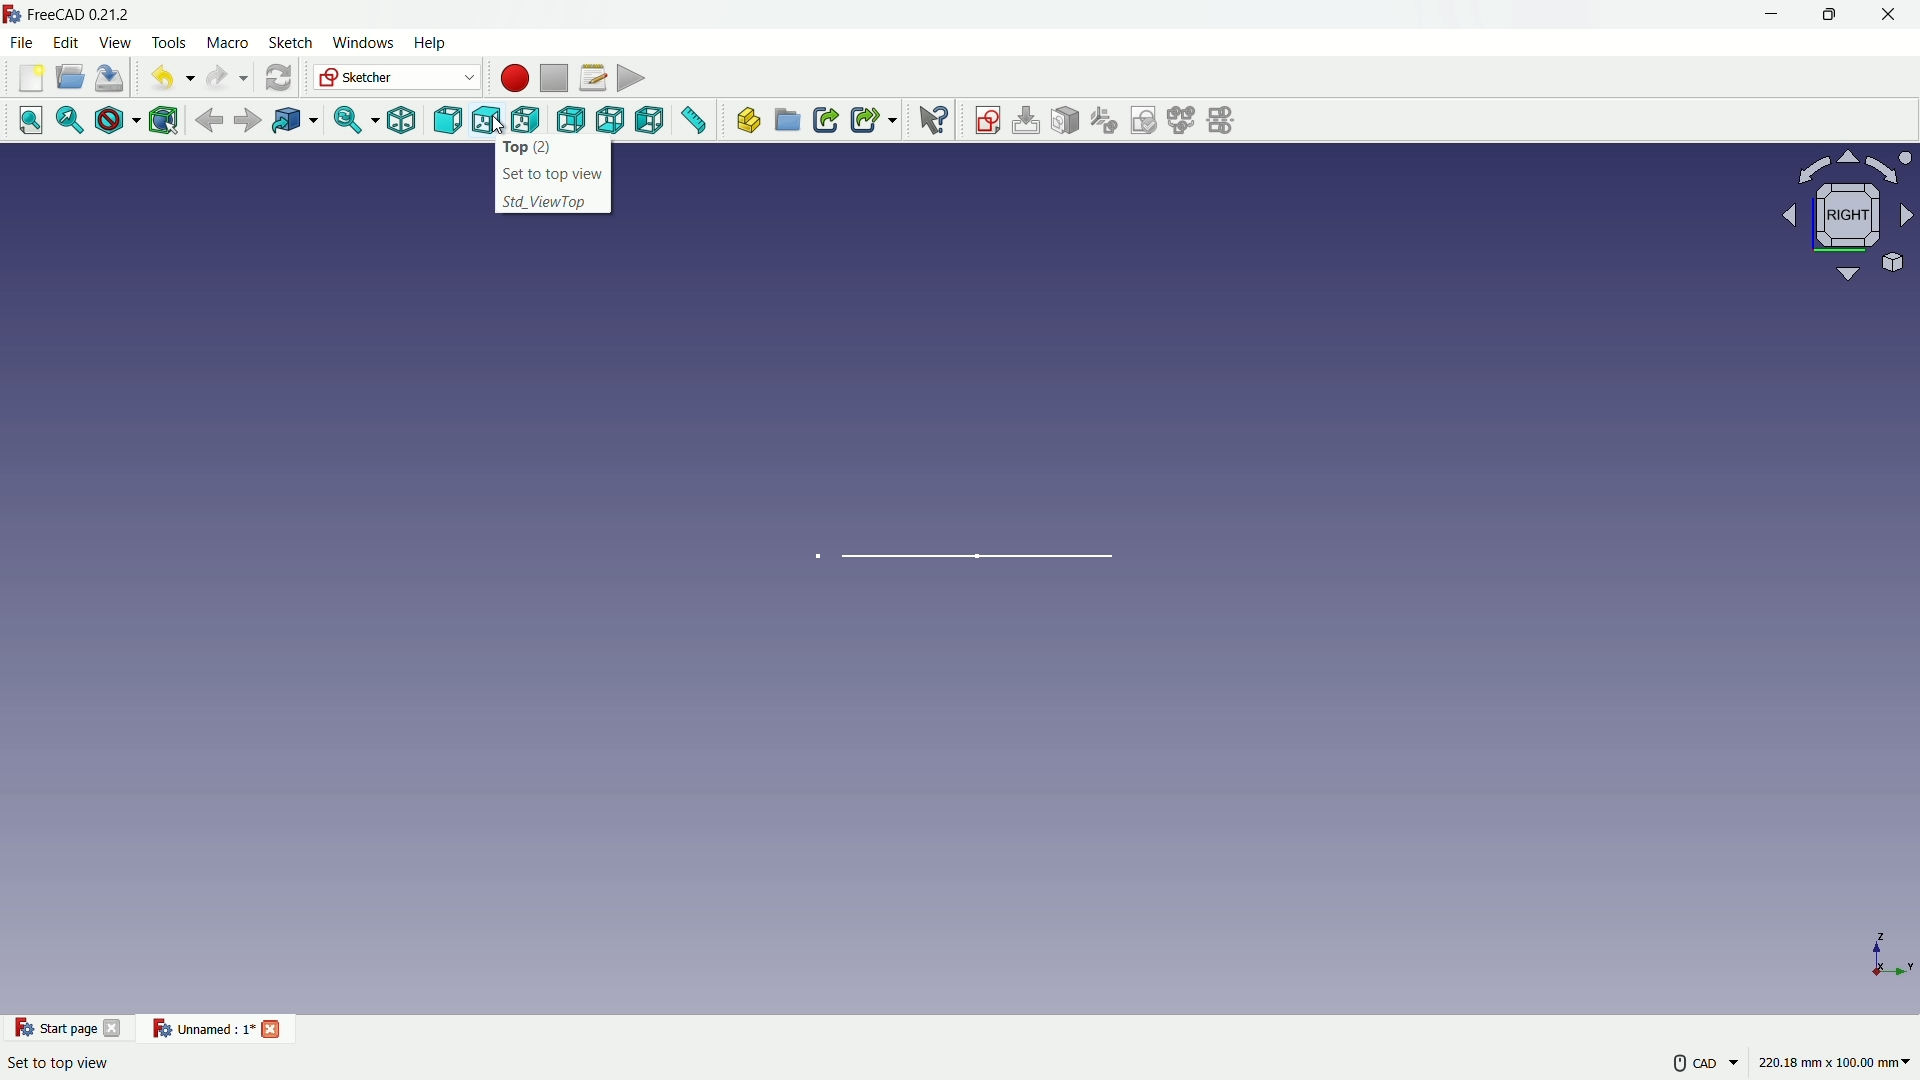 This screenshot has height=1080, width=1920. Describe the element at coordinates (1891, 17) in the screenshot. I see `close` at that location.